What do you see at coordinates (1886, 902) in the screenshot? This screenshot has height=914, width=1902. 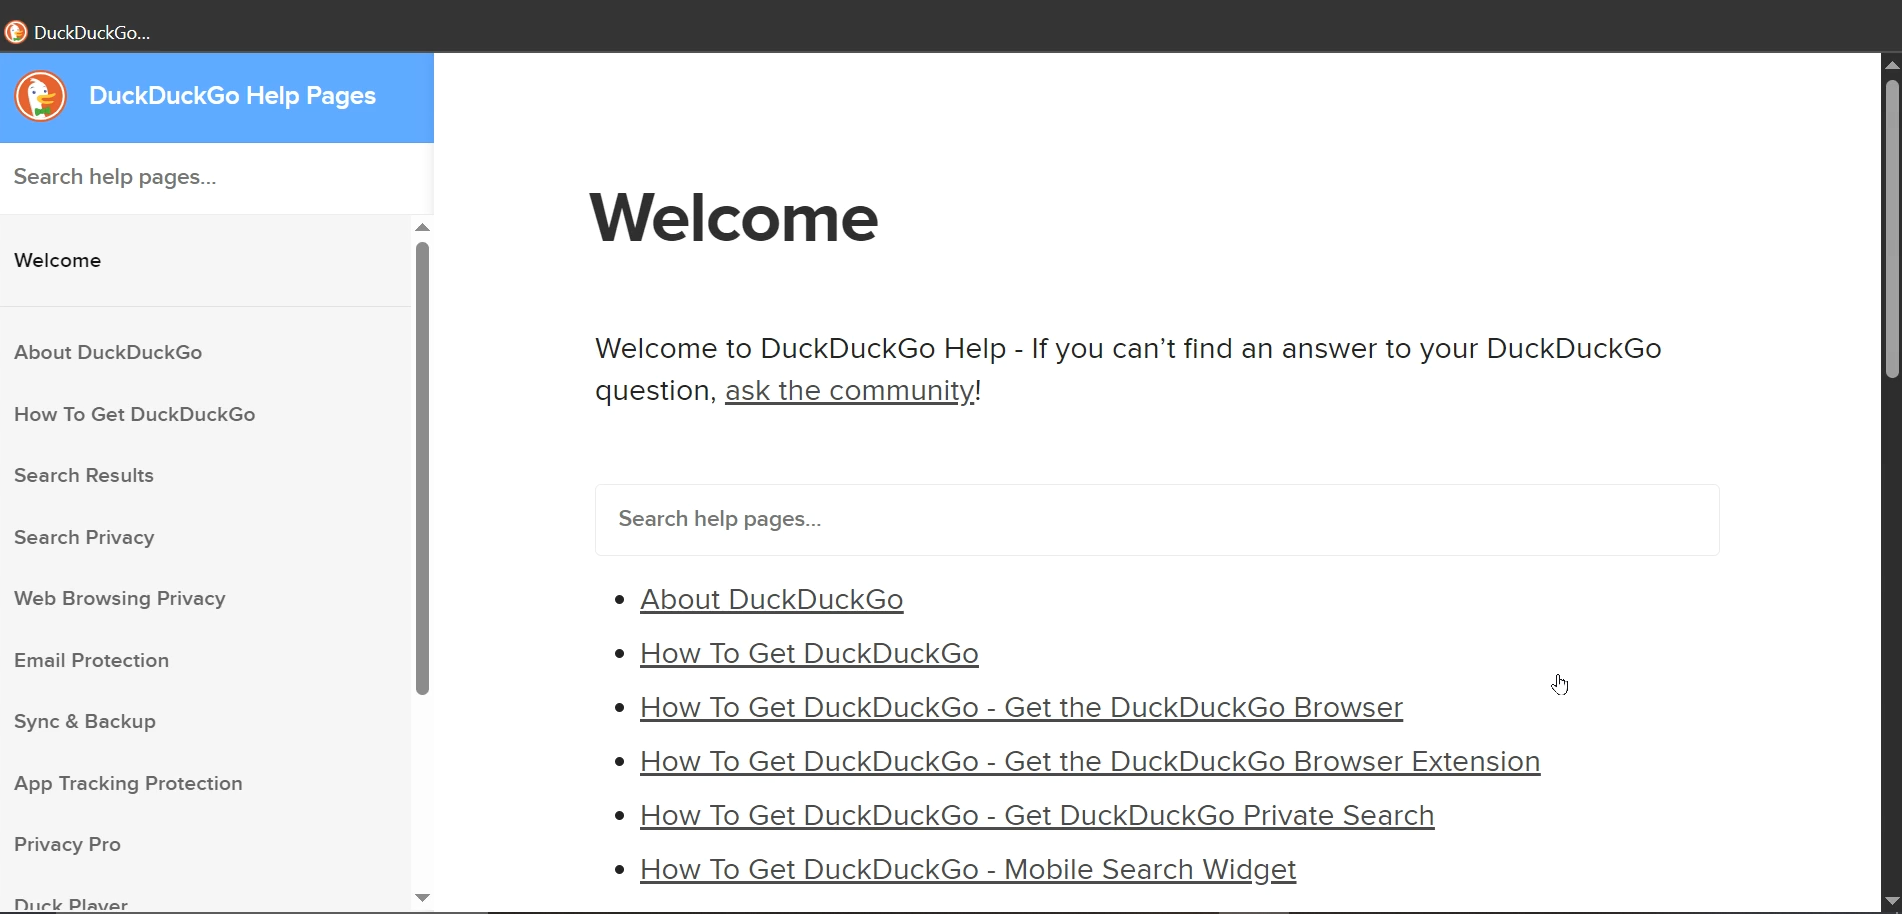 I see `scroll down` at bounding box center [1886, 902].